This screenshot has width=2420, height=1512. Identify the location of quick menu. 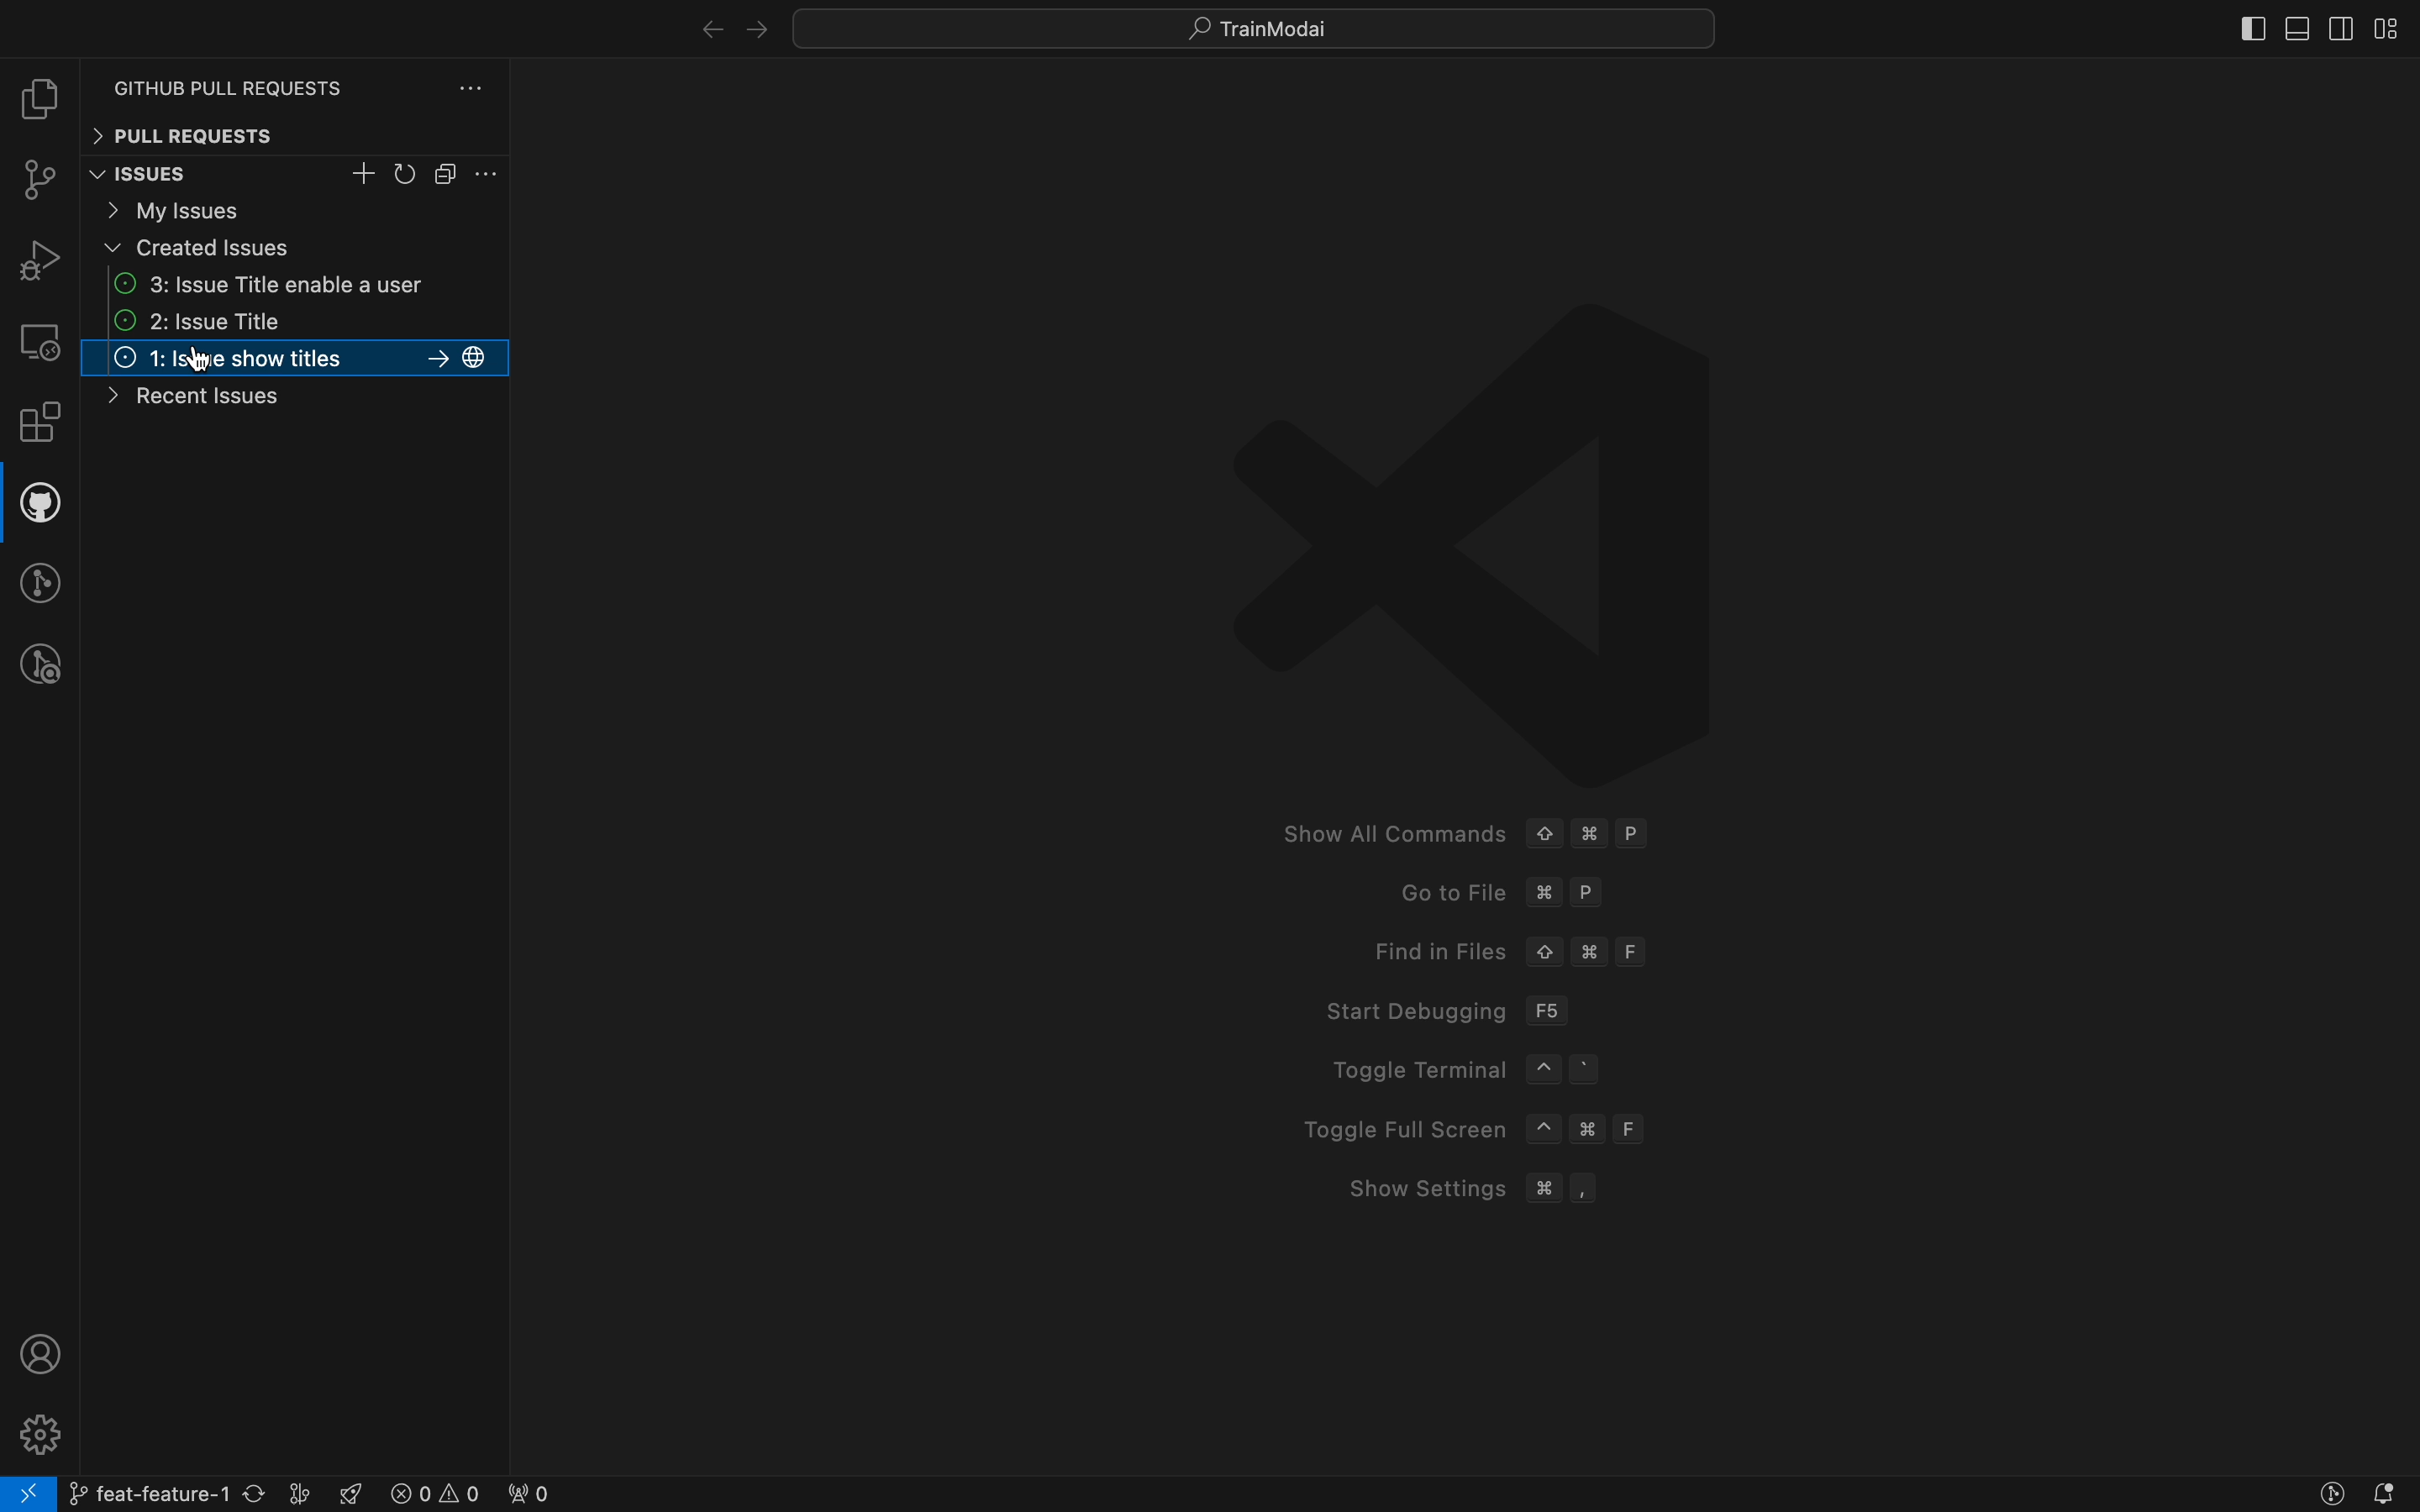
(1256, 24).